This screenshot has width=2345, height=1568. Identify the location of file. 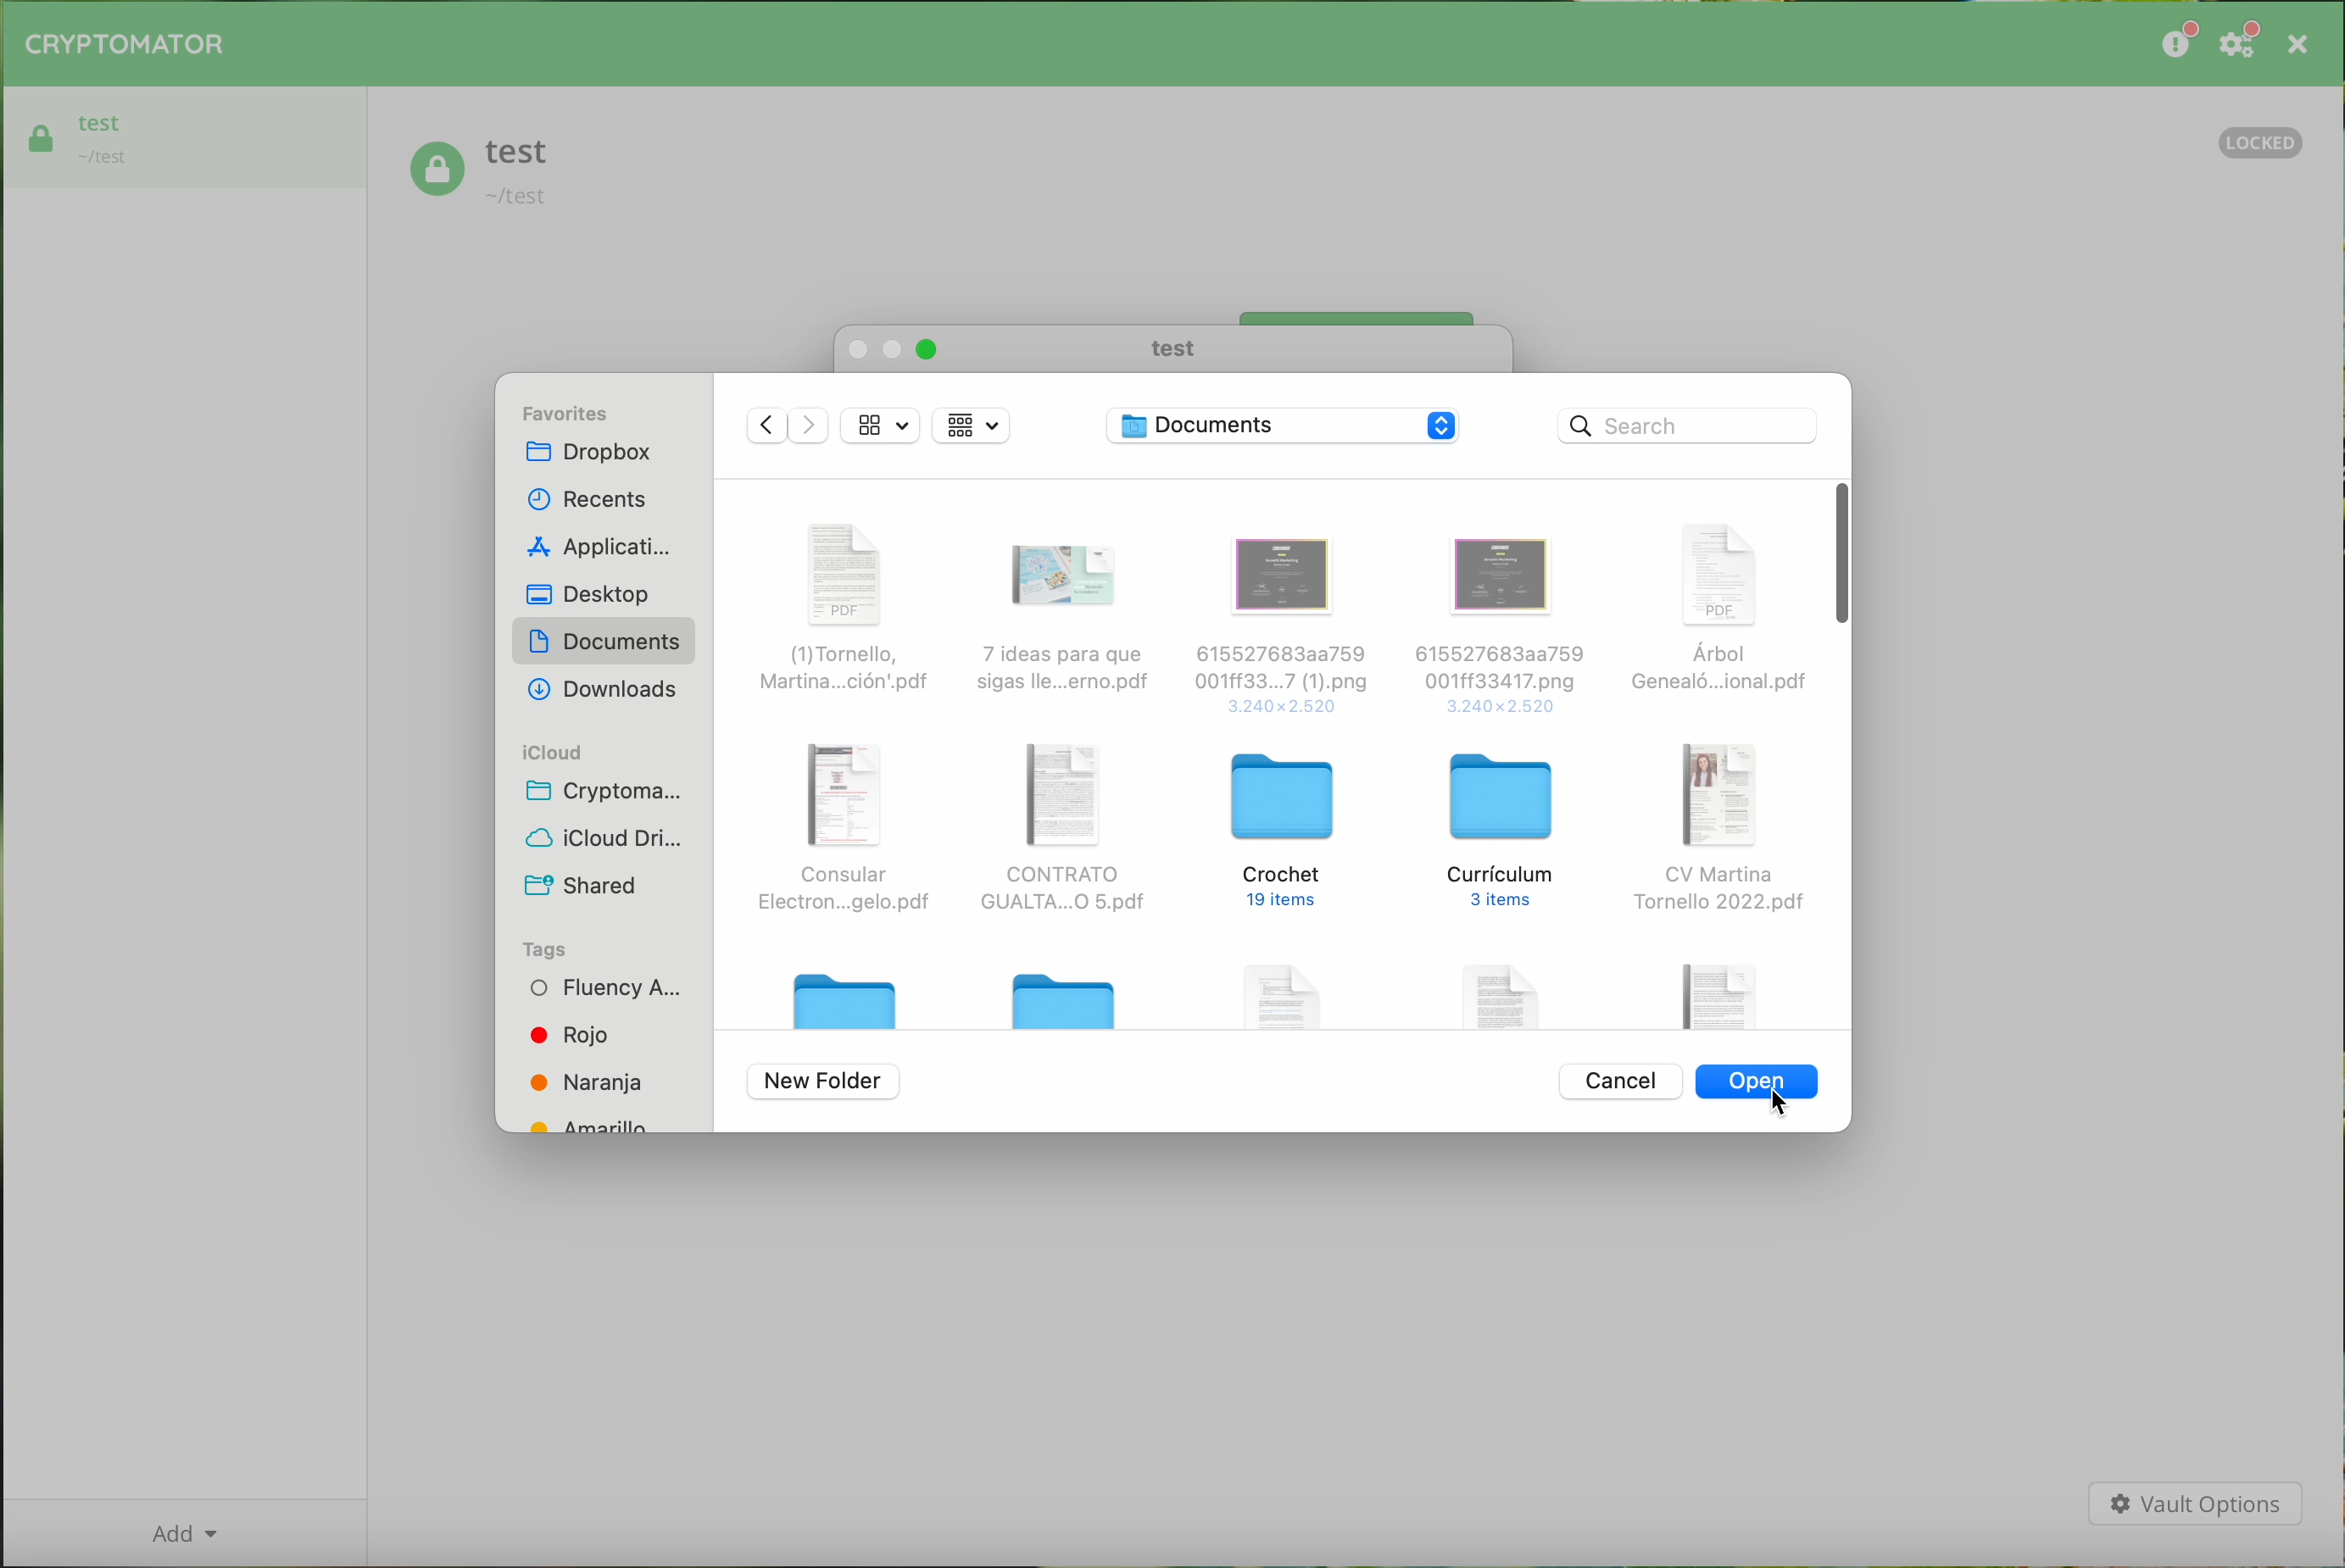
(1288, 989).